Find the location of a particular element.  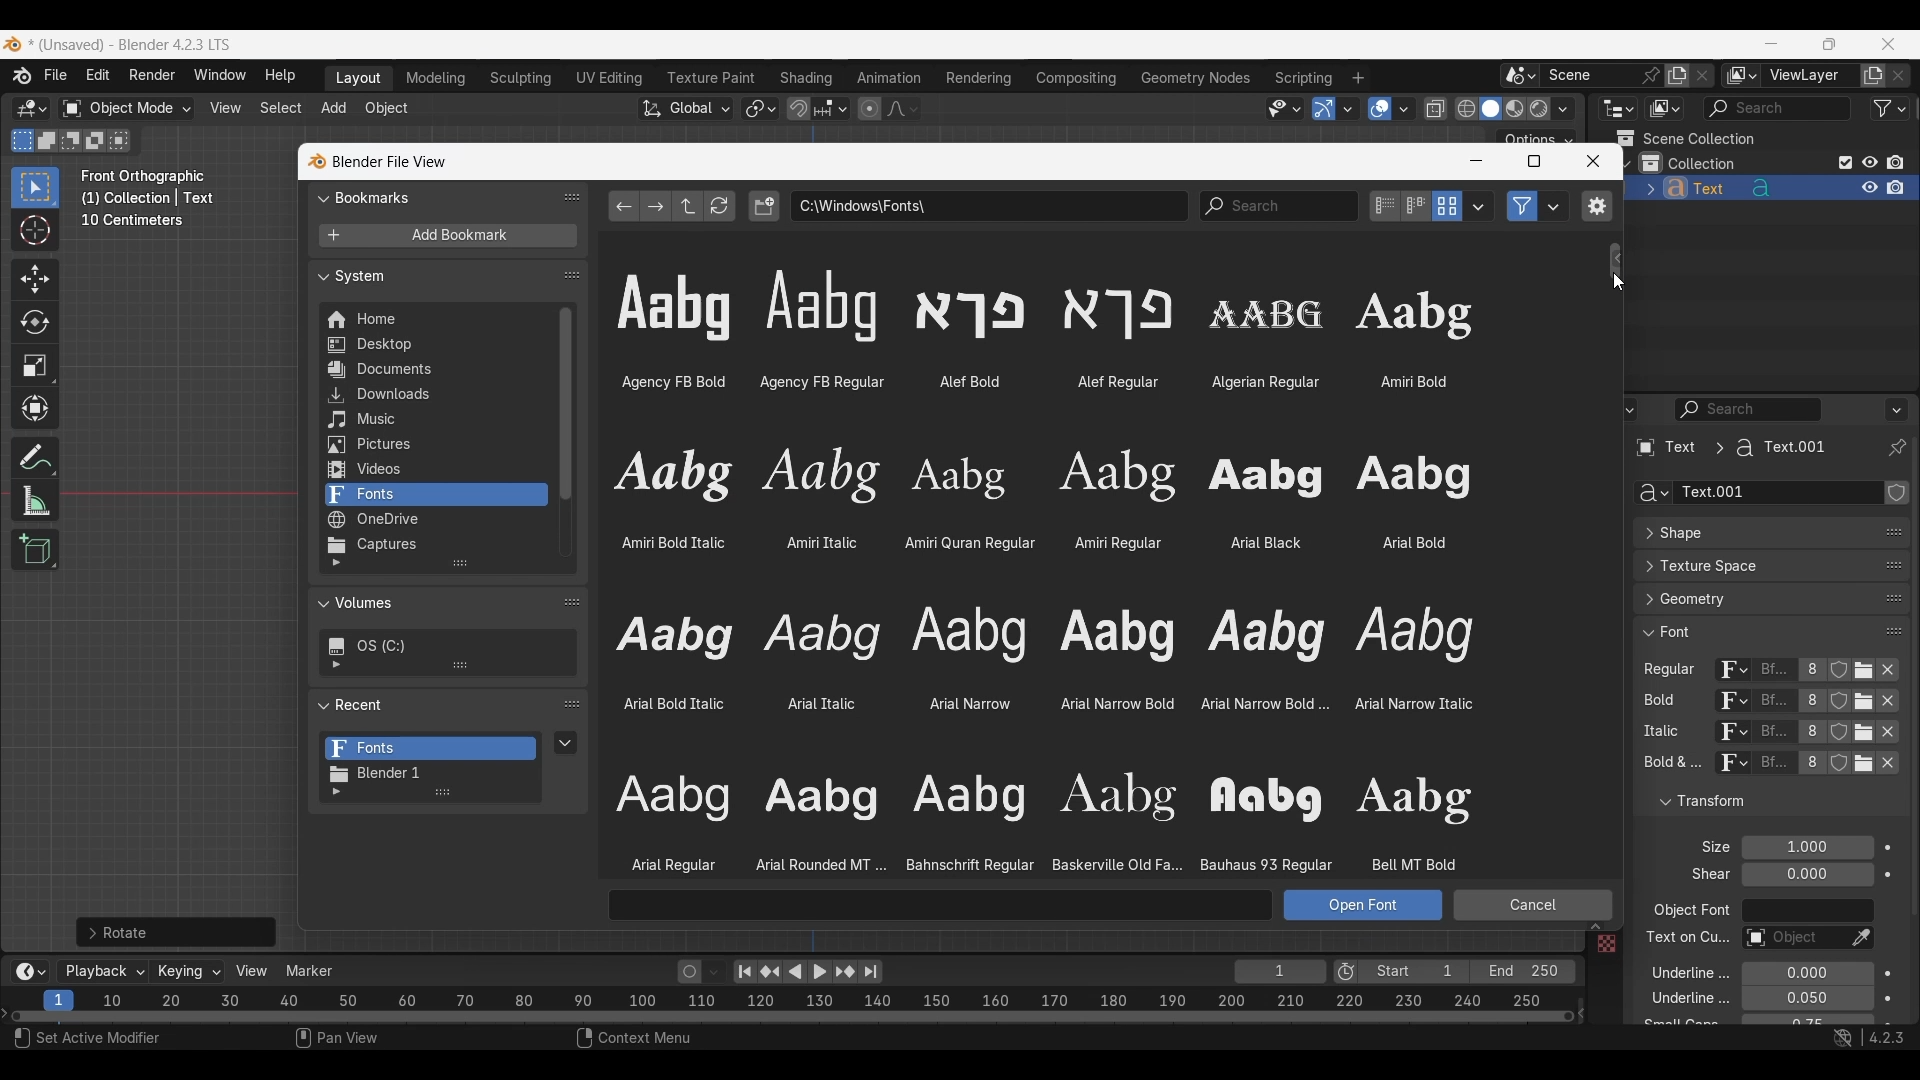

bold is located at coordinates (1655, 704).